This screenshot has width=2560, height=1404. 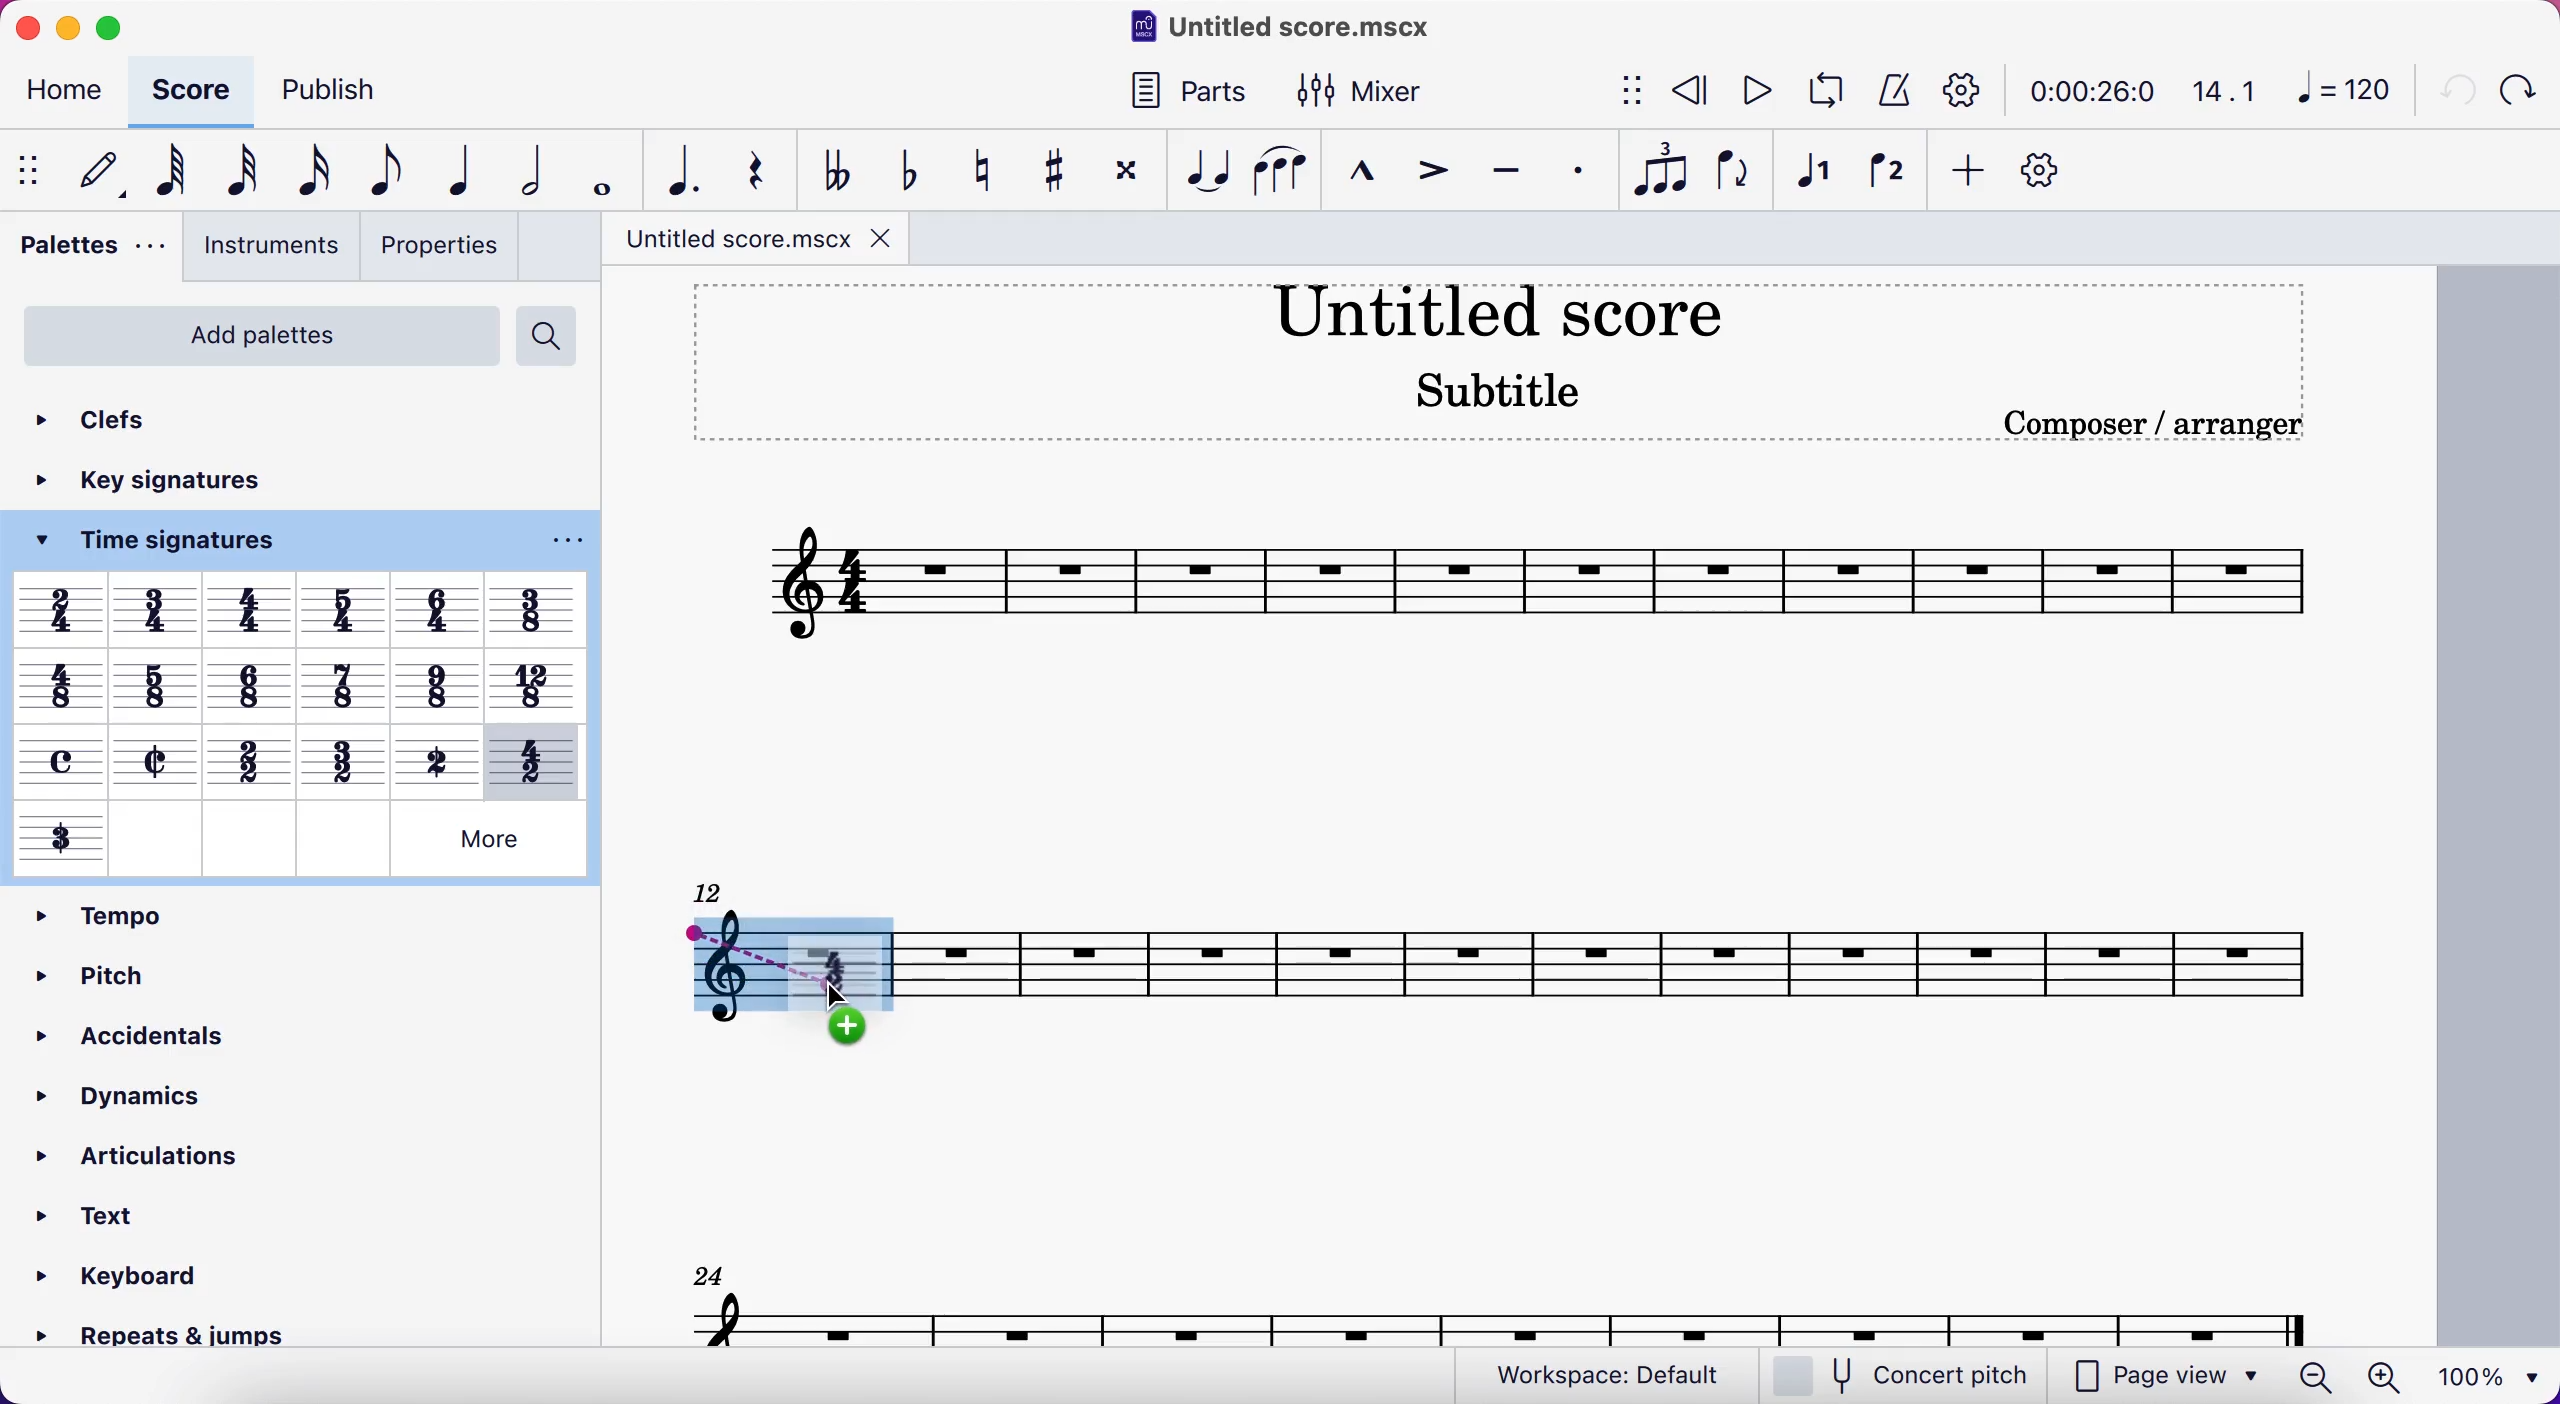 I want to click on Composer / arranger, so click(x=2148, y=424).